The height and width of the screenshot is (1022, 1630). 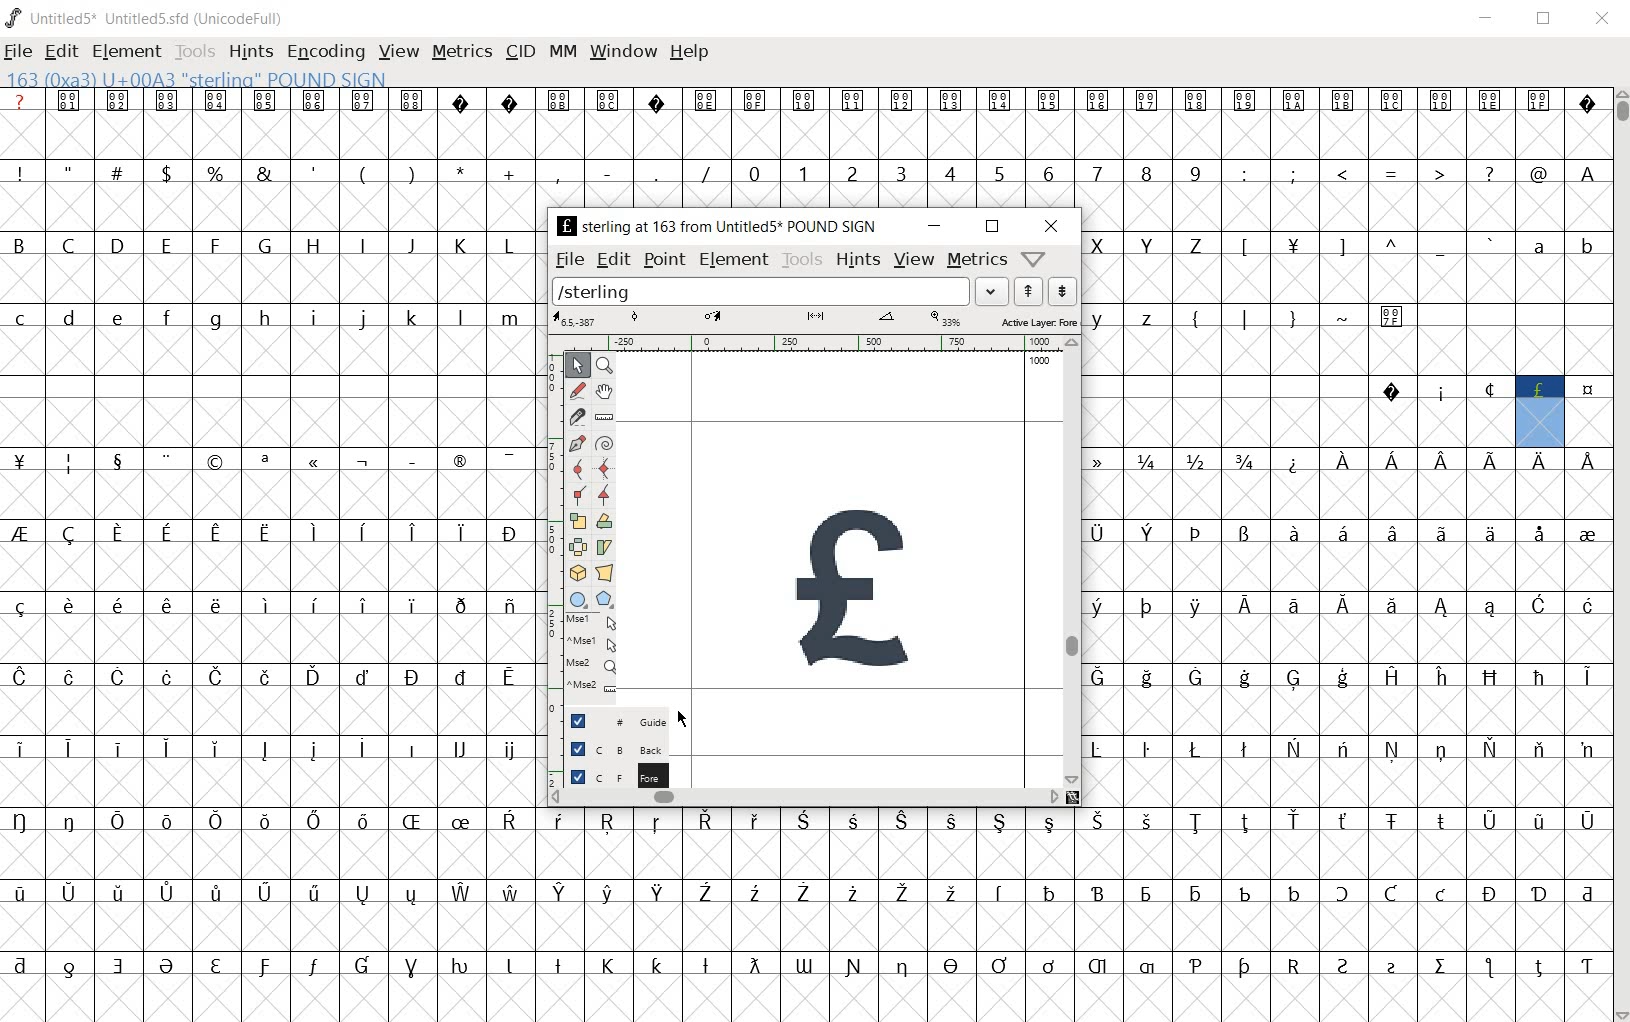 What do you see at coordinates (509, 823) in the screenshot?
I see `Symbol` at bounding box center [509, 823].